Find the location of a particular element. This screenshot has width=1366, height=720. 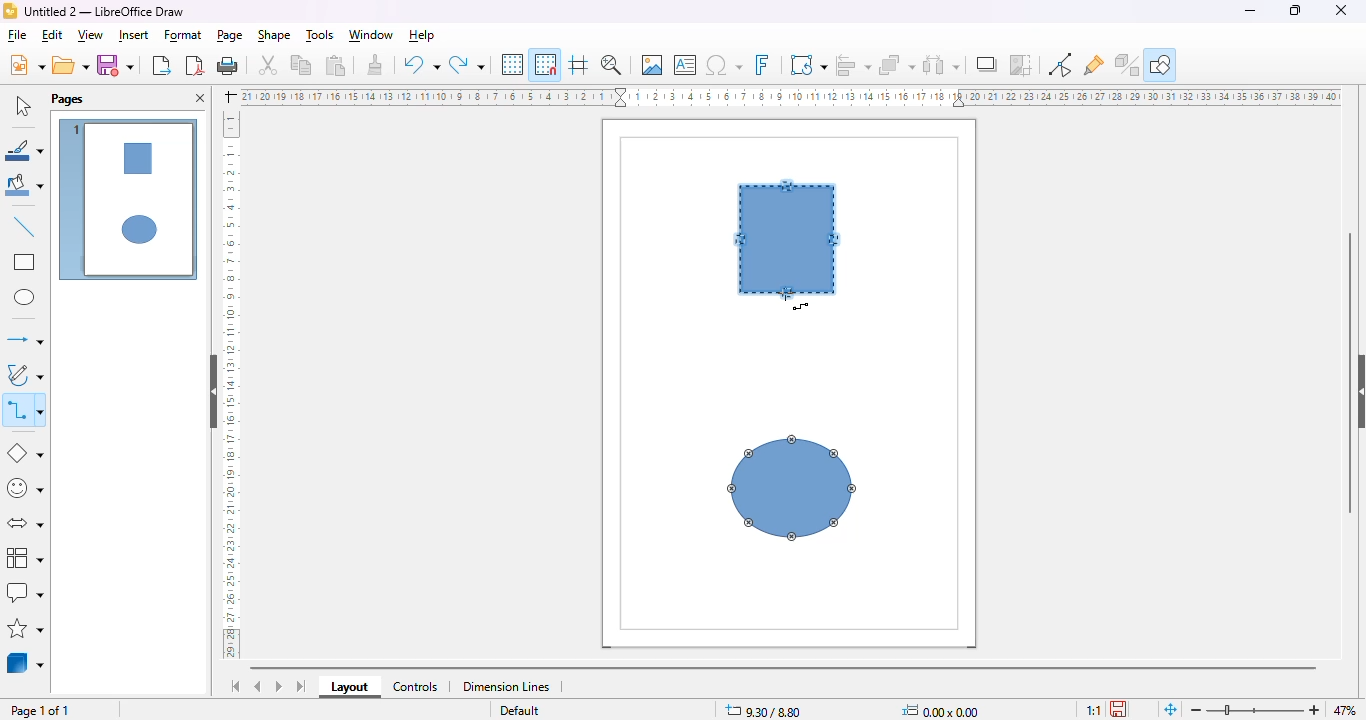

layout is located at coordinates (350, 687).